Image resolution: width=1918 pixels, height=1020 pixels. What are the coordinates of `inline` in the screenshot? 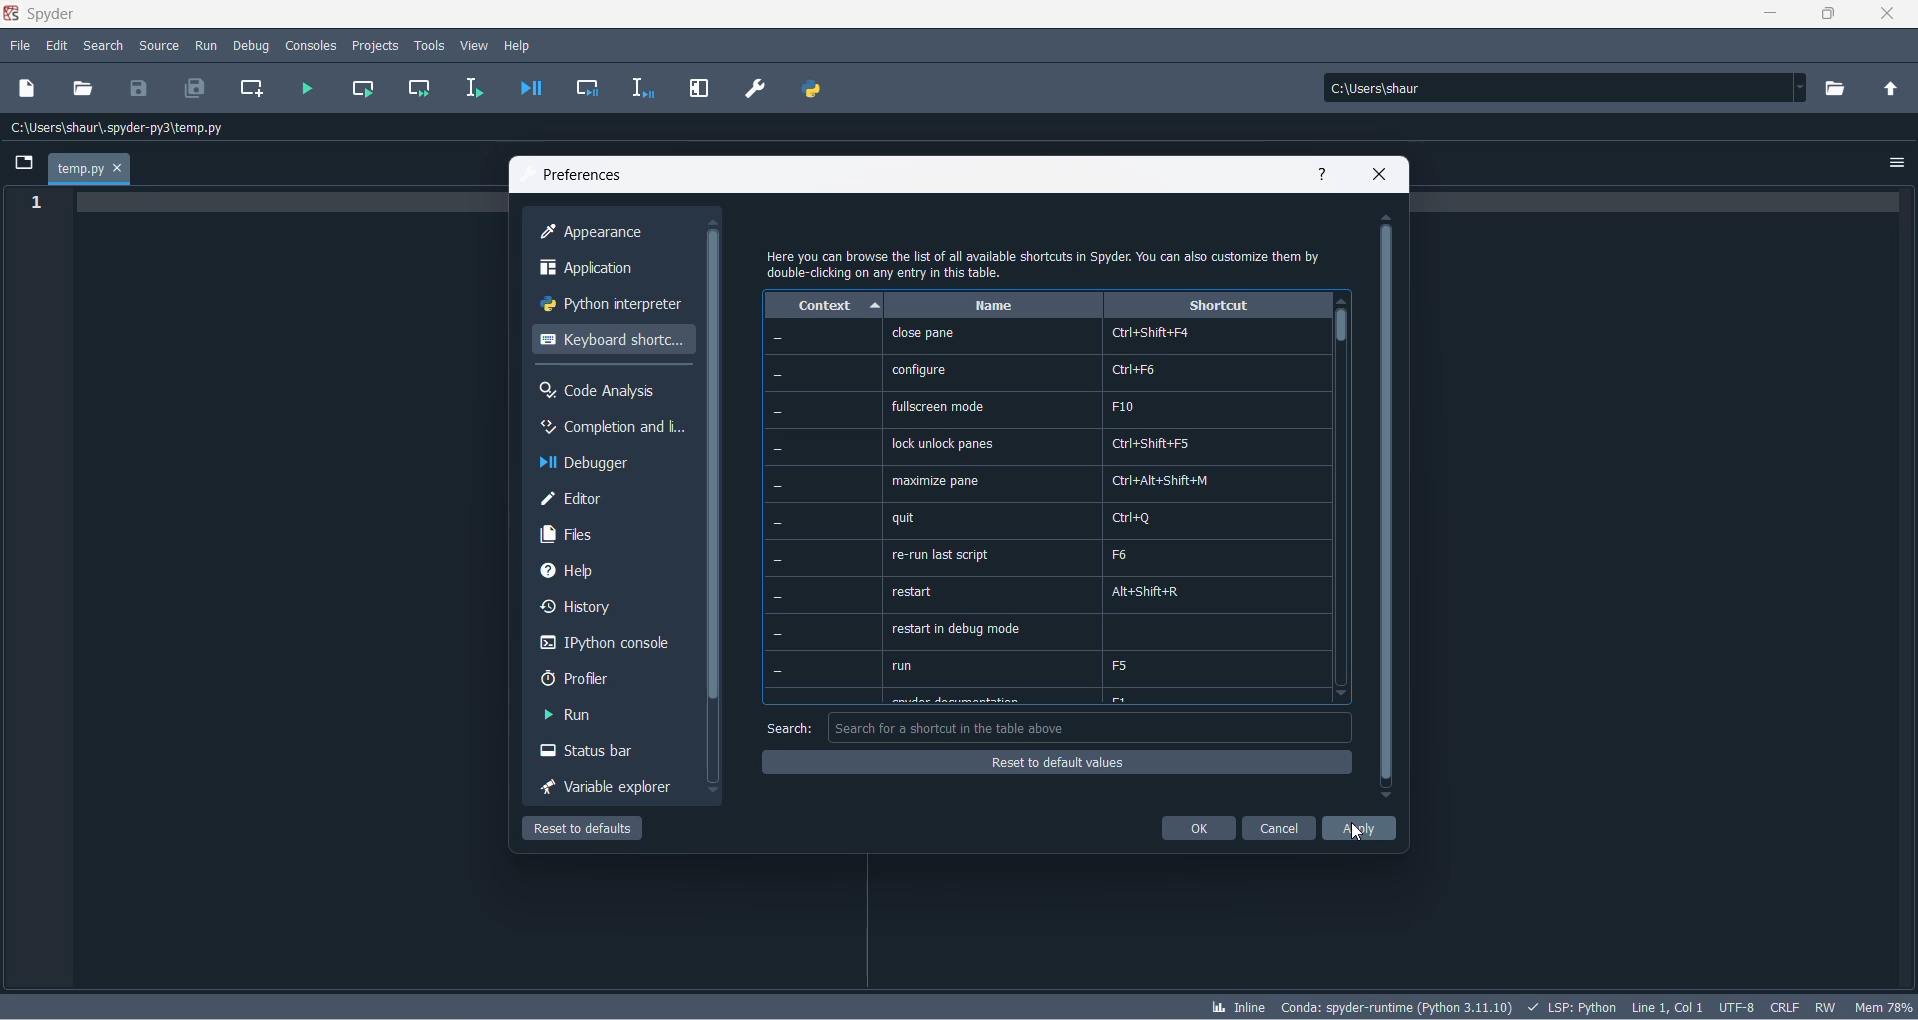 It's located at (1237, 1008).